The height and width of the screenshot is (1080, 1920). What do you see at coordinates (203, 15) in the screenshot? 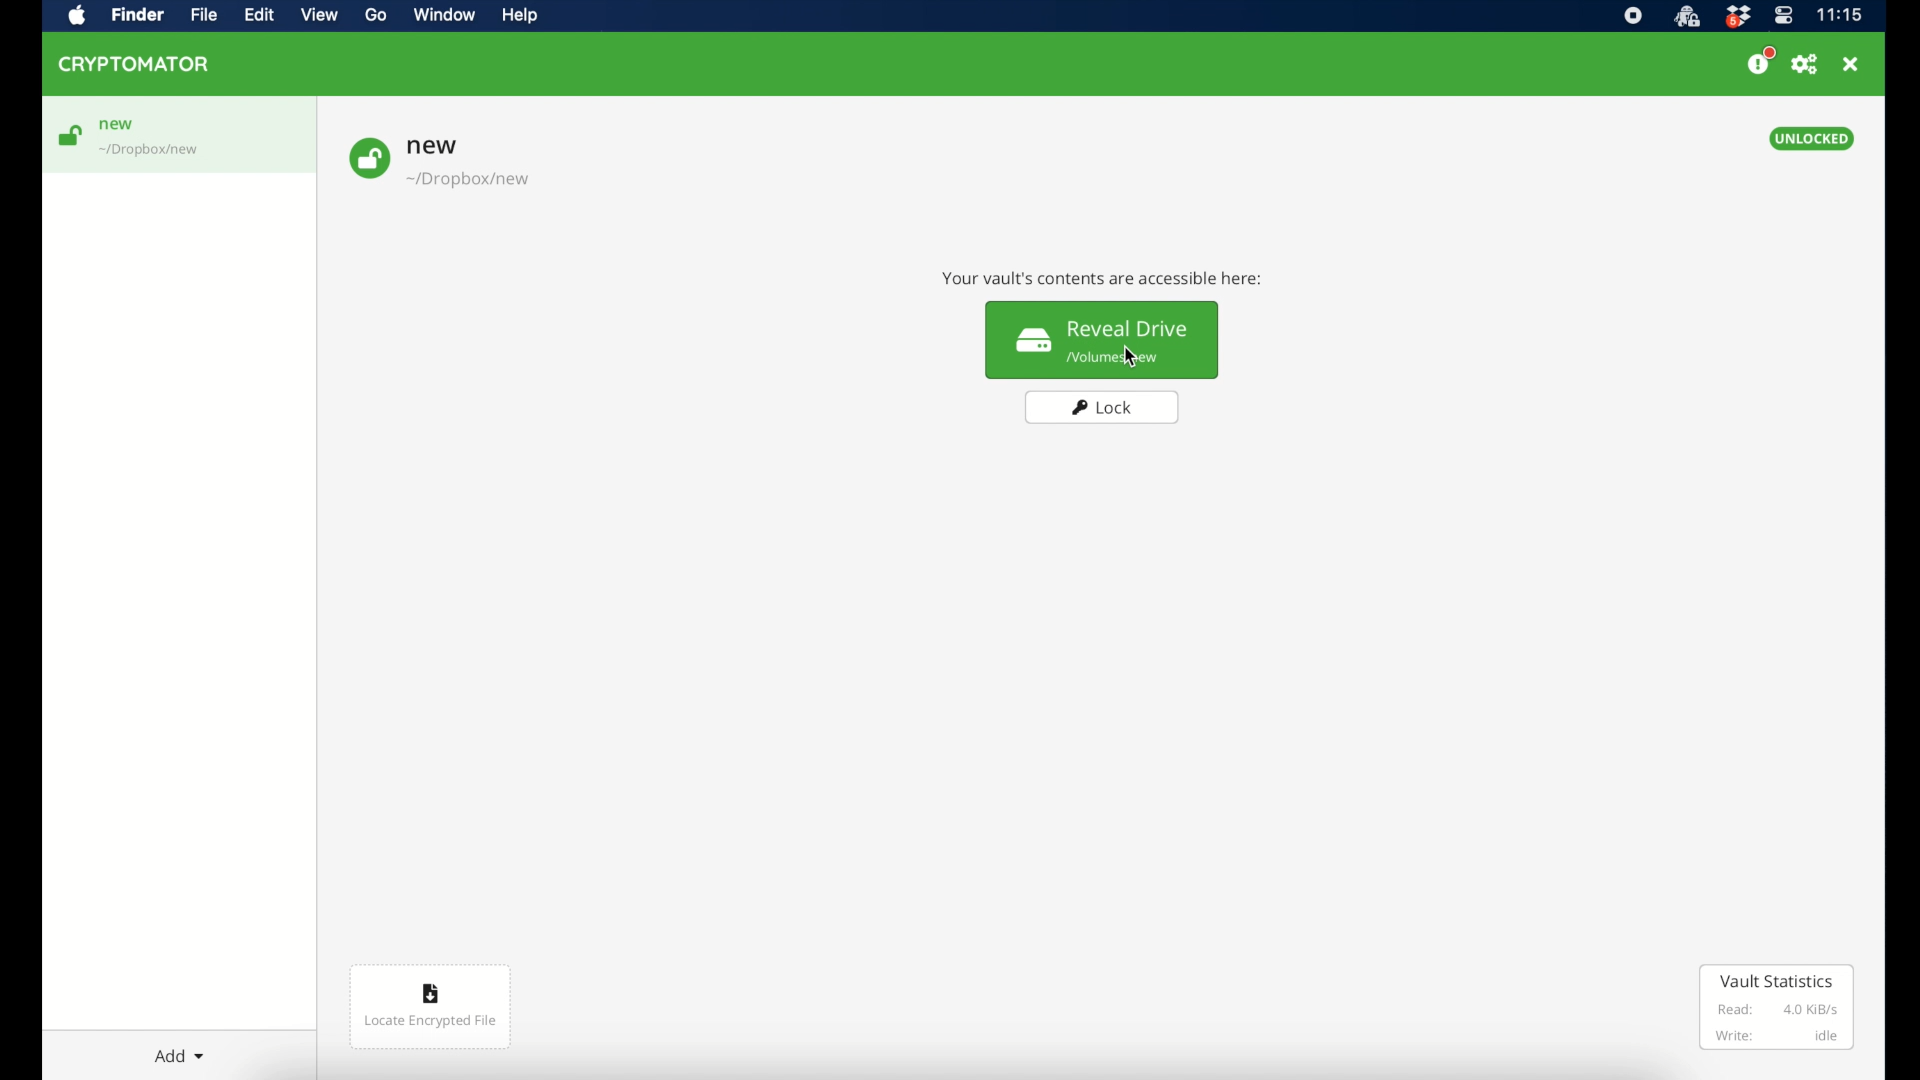
I see `file` at bounding box center [203, 15].